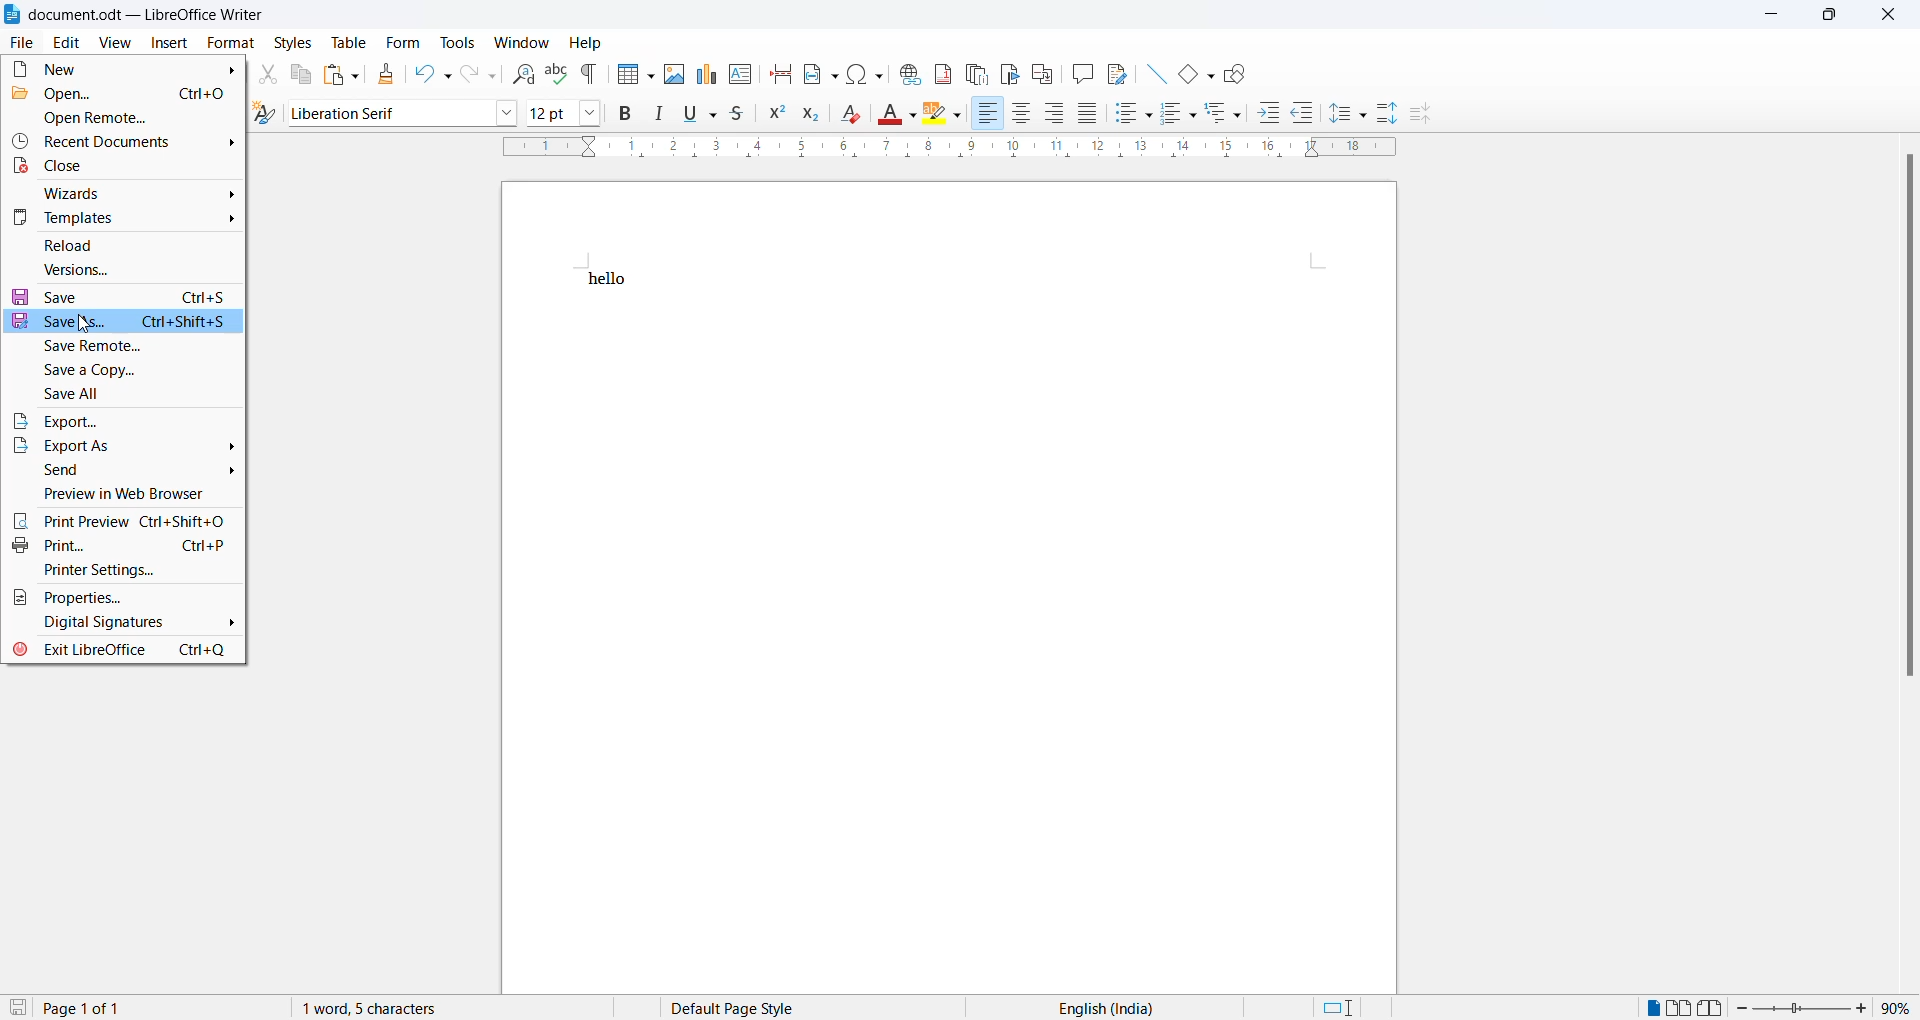 This screenshot has height=1020, width=1920. Describe the element at coordinates (291, 43) in the screenshot. I see `styles` at that location.